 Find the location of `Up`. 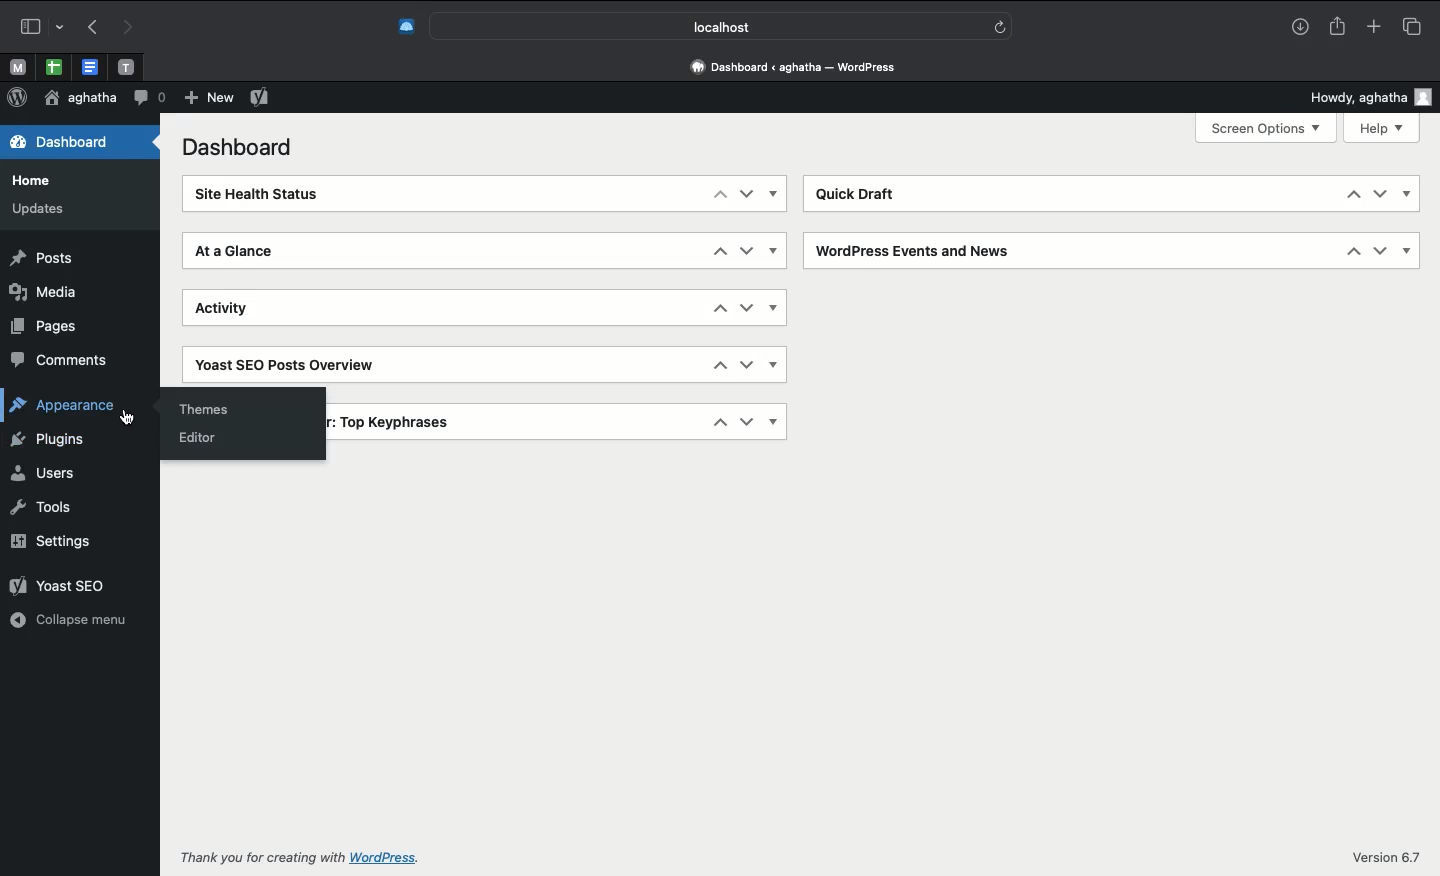

Up is located at coordinates (716, 307).